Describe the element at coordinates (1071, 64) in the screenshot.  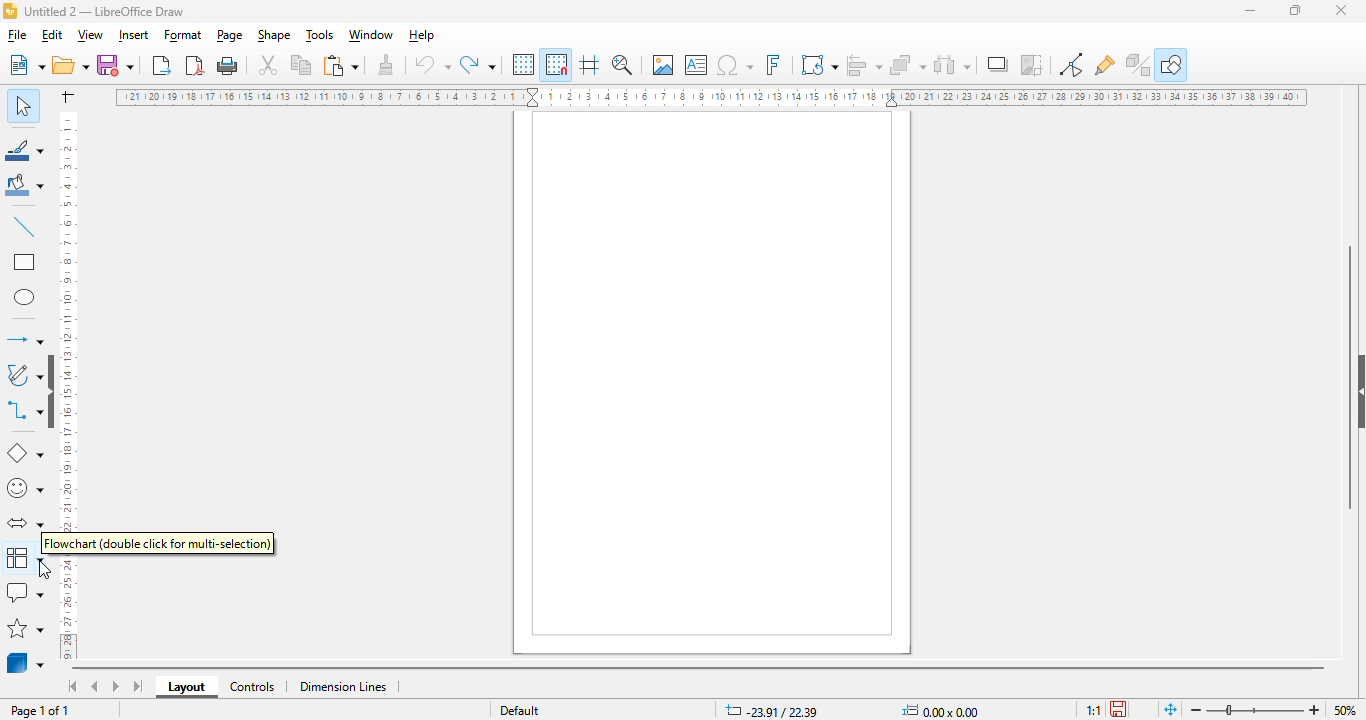
I see `toggle point edit mode` at that location.